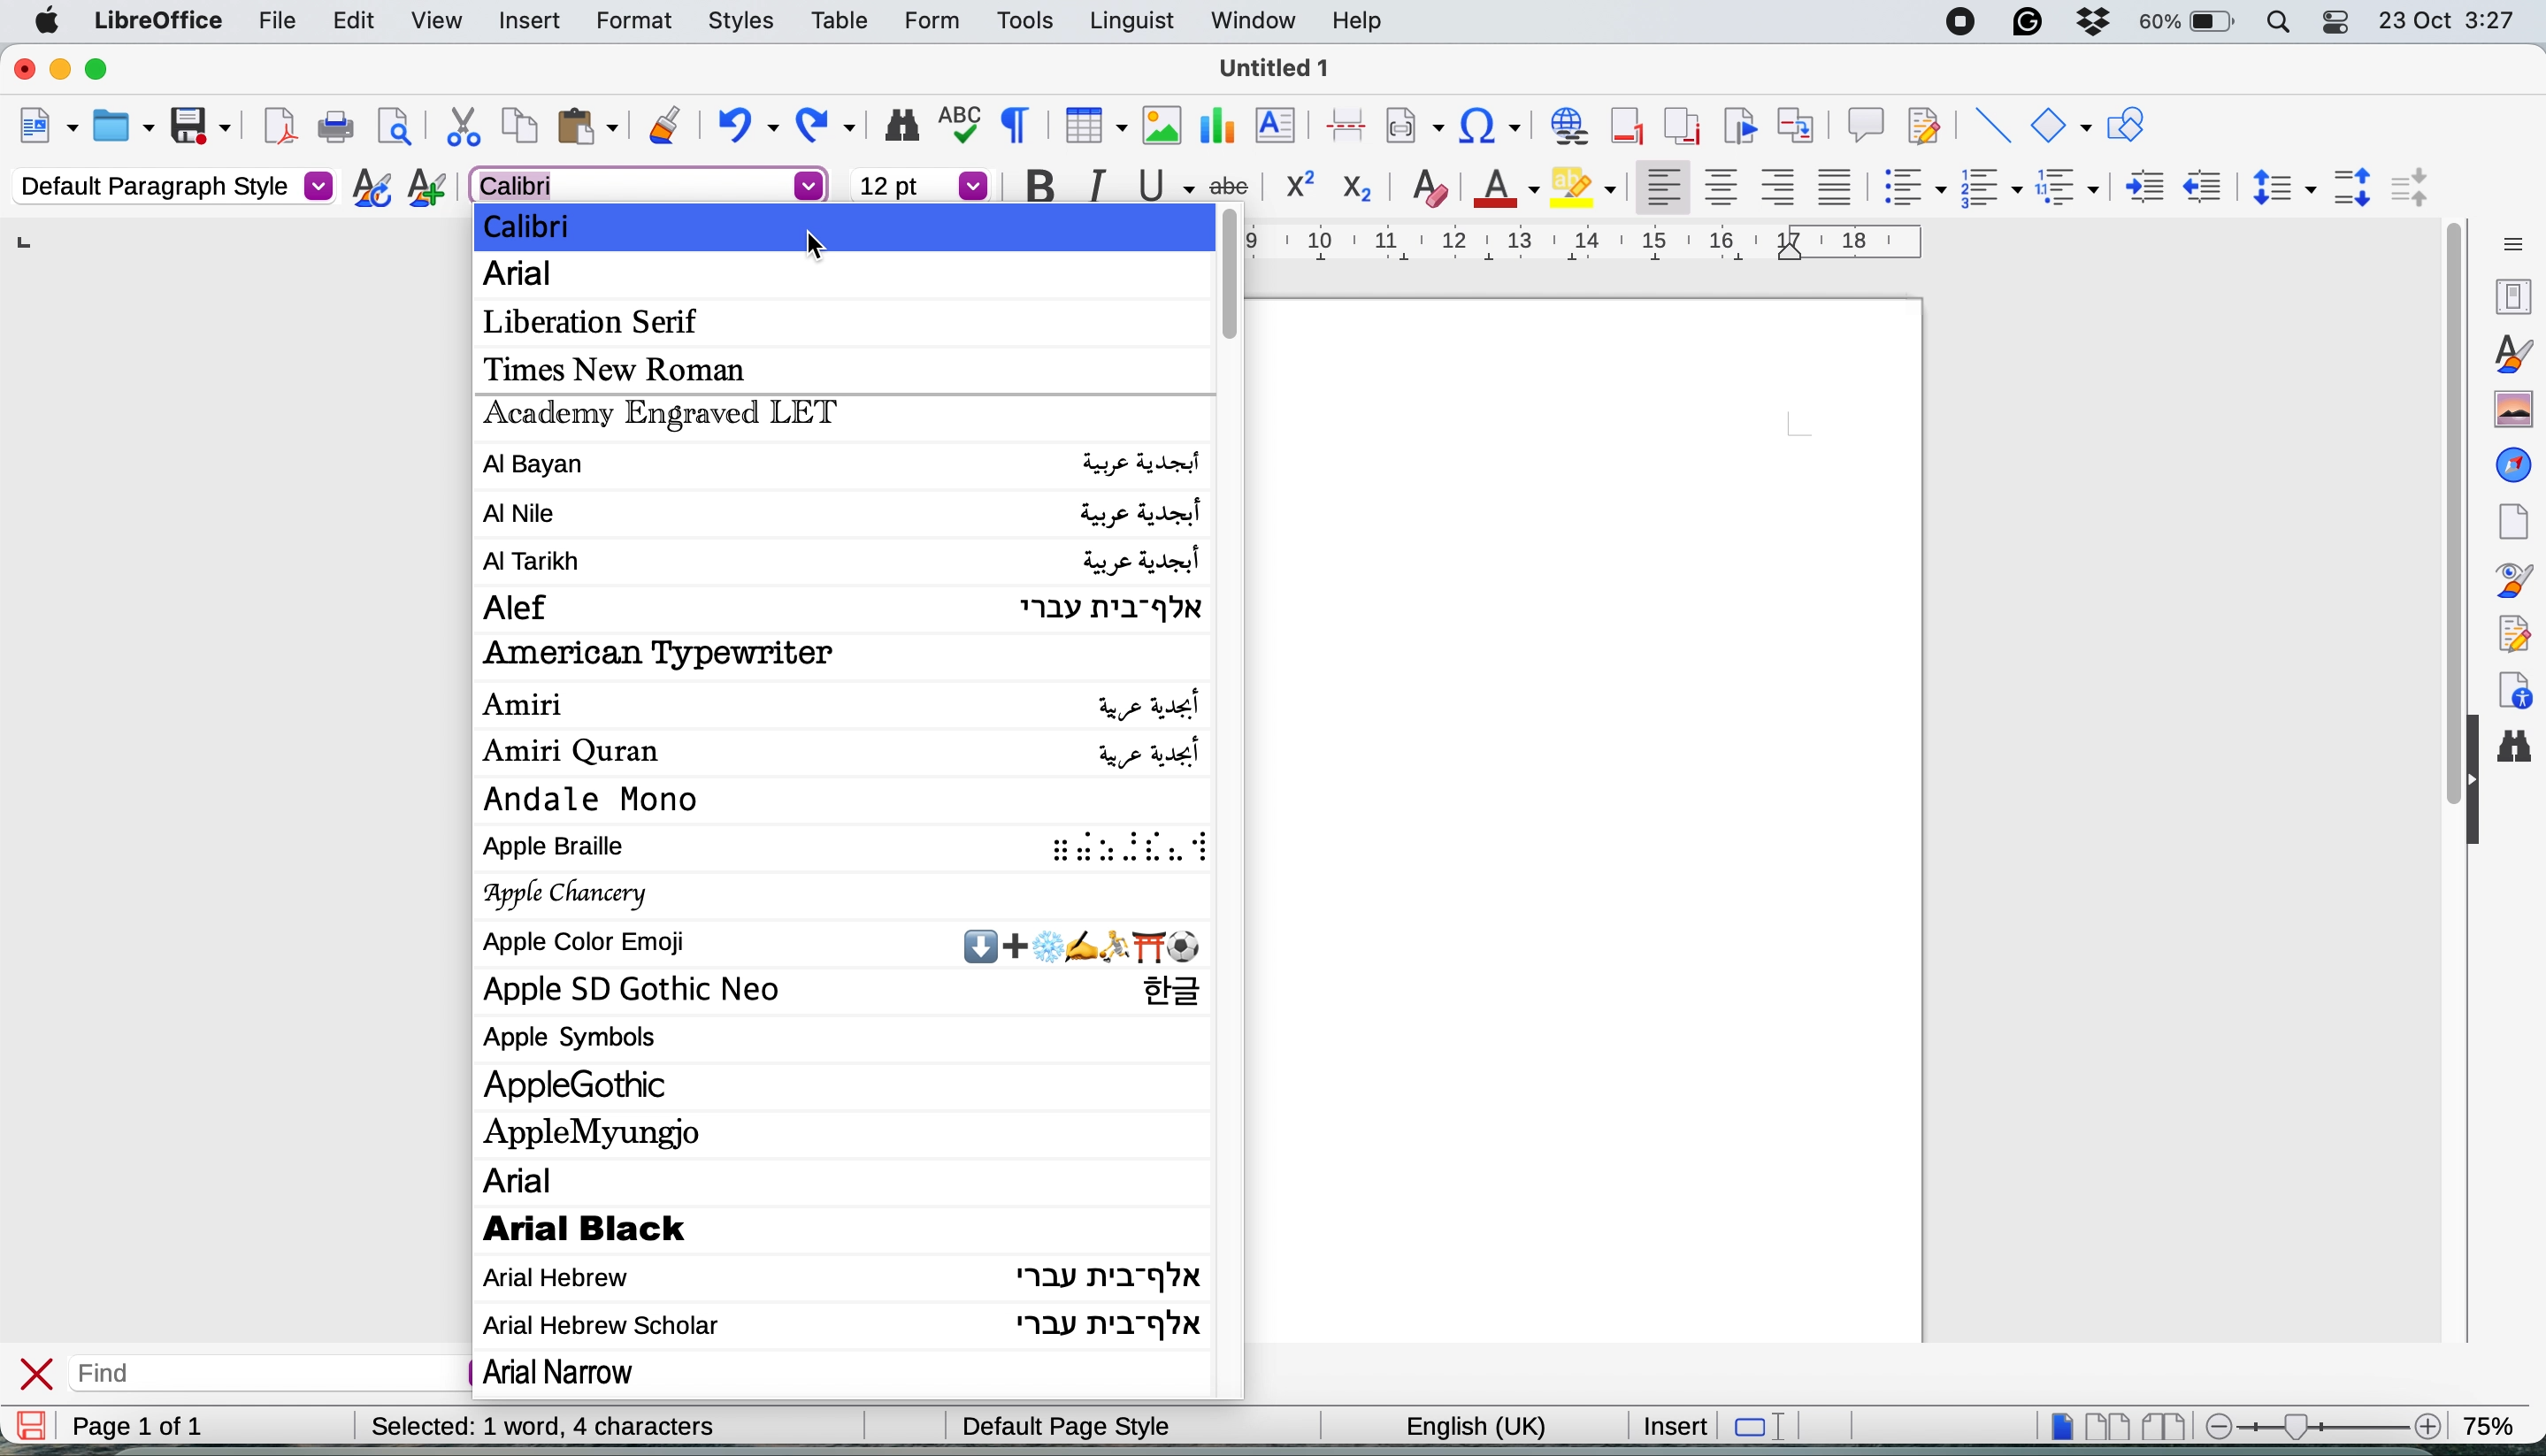 The image size is (2546, 1456). What do you see at coordinates (895, 125) in the screenshot?
I see `find and replace` at bounding box center [895, 125].